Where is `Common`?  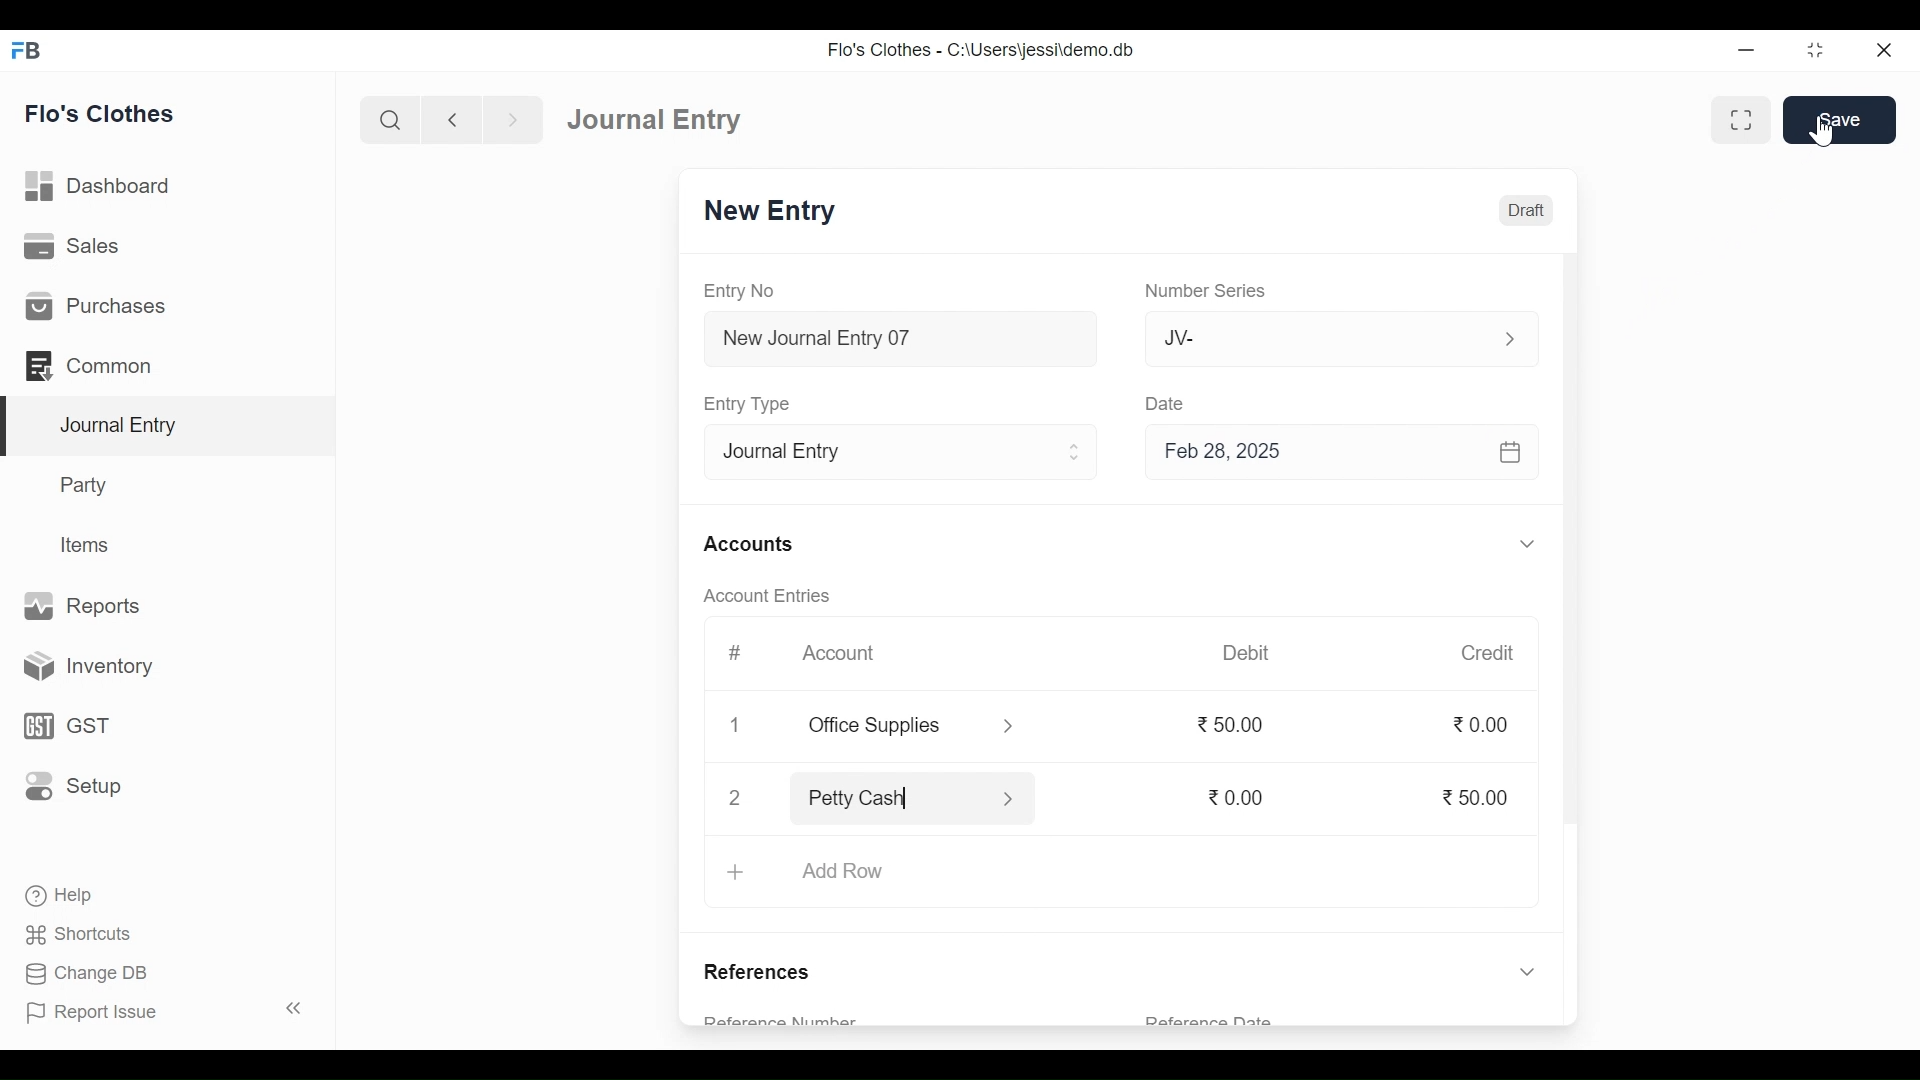
Common is located at coordinates (92, 365).